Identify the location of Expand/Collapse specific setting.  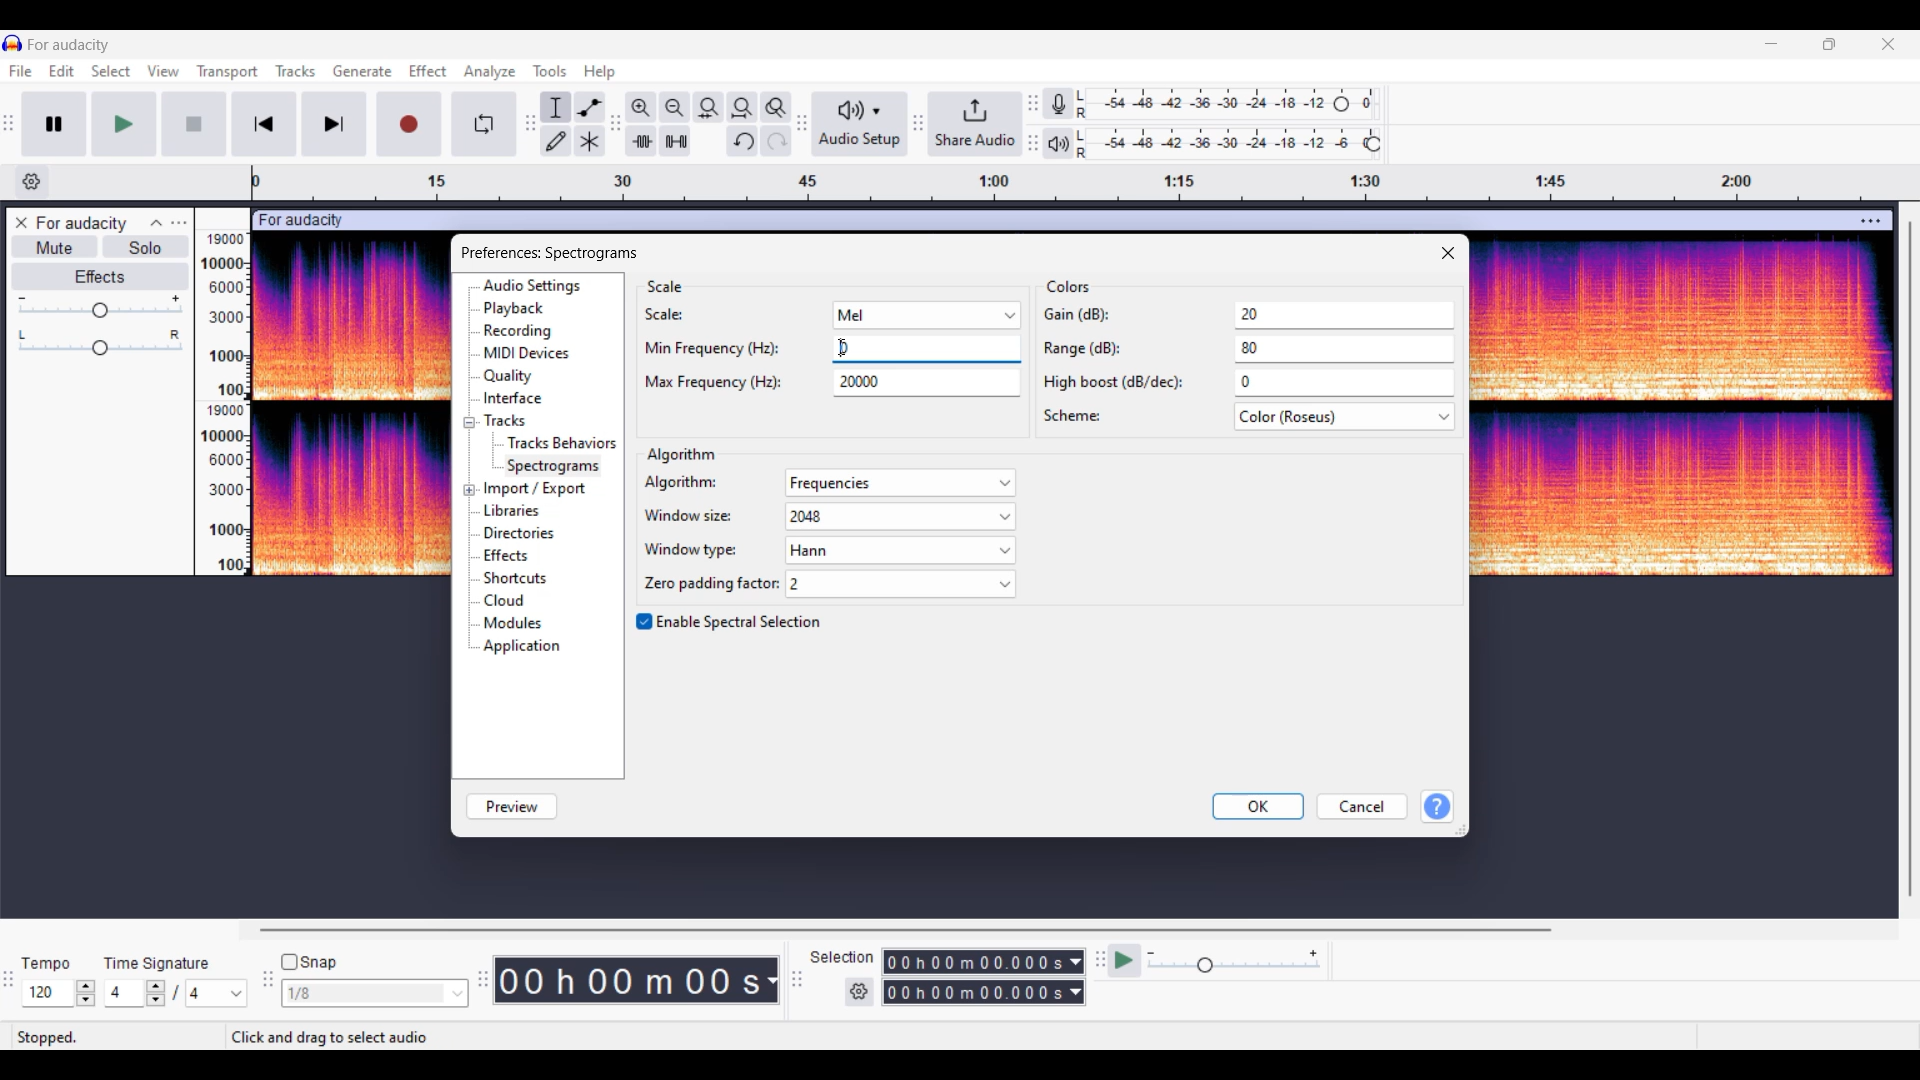
(469, 457).